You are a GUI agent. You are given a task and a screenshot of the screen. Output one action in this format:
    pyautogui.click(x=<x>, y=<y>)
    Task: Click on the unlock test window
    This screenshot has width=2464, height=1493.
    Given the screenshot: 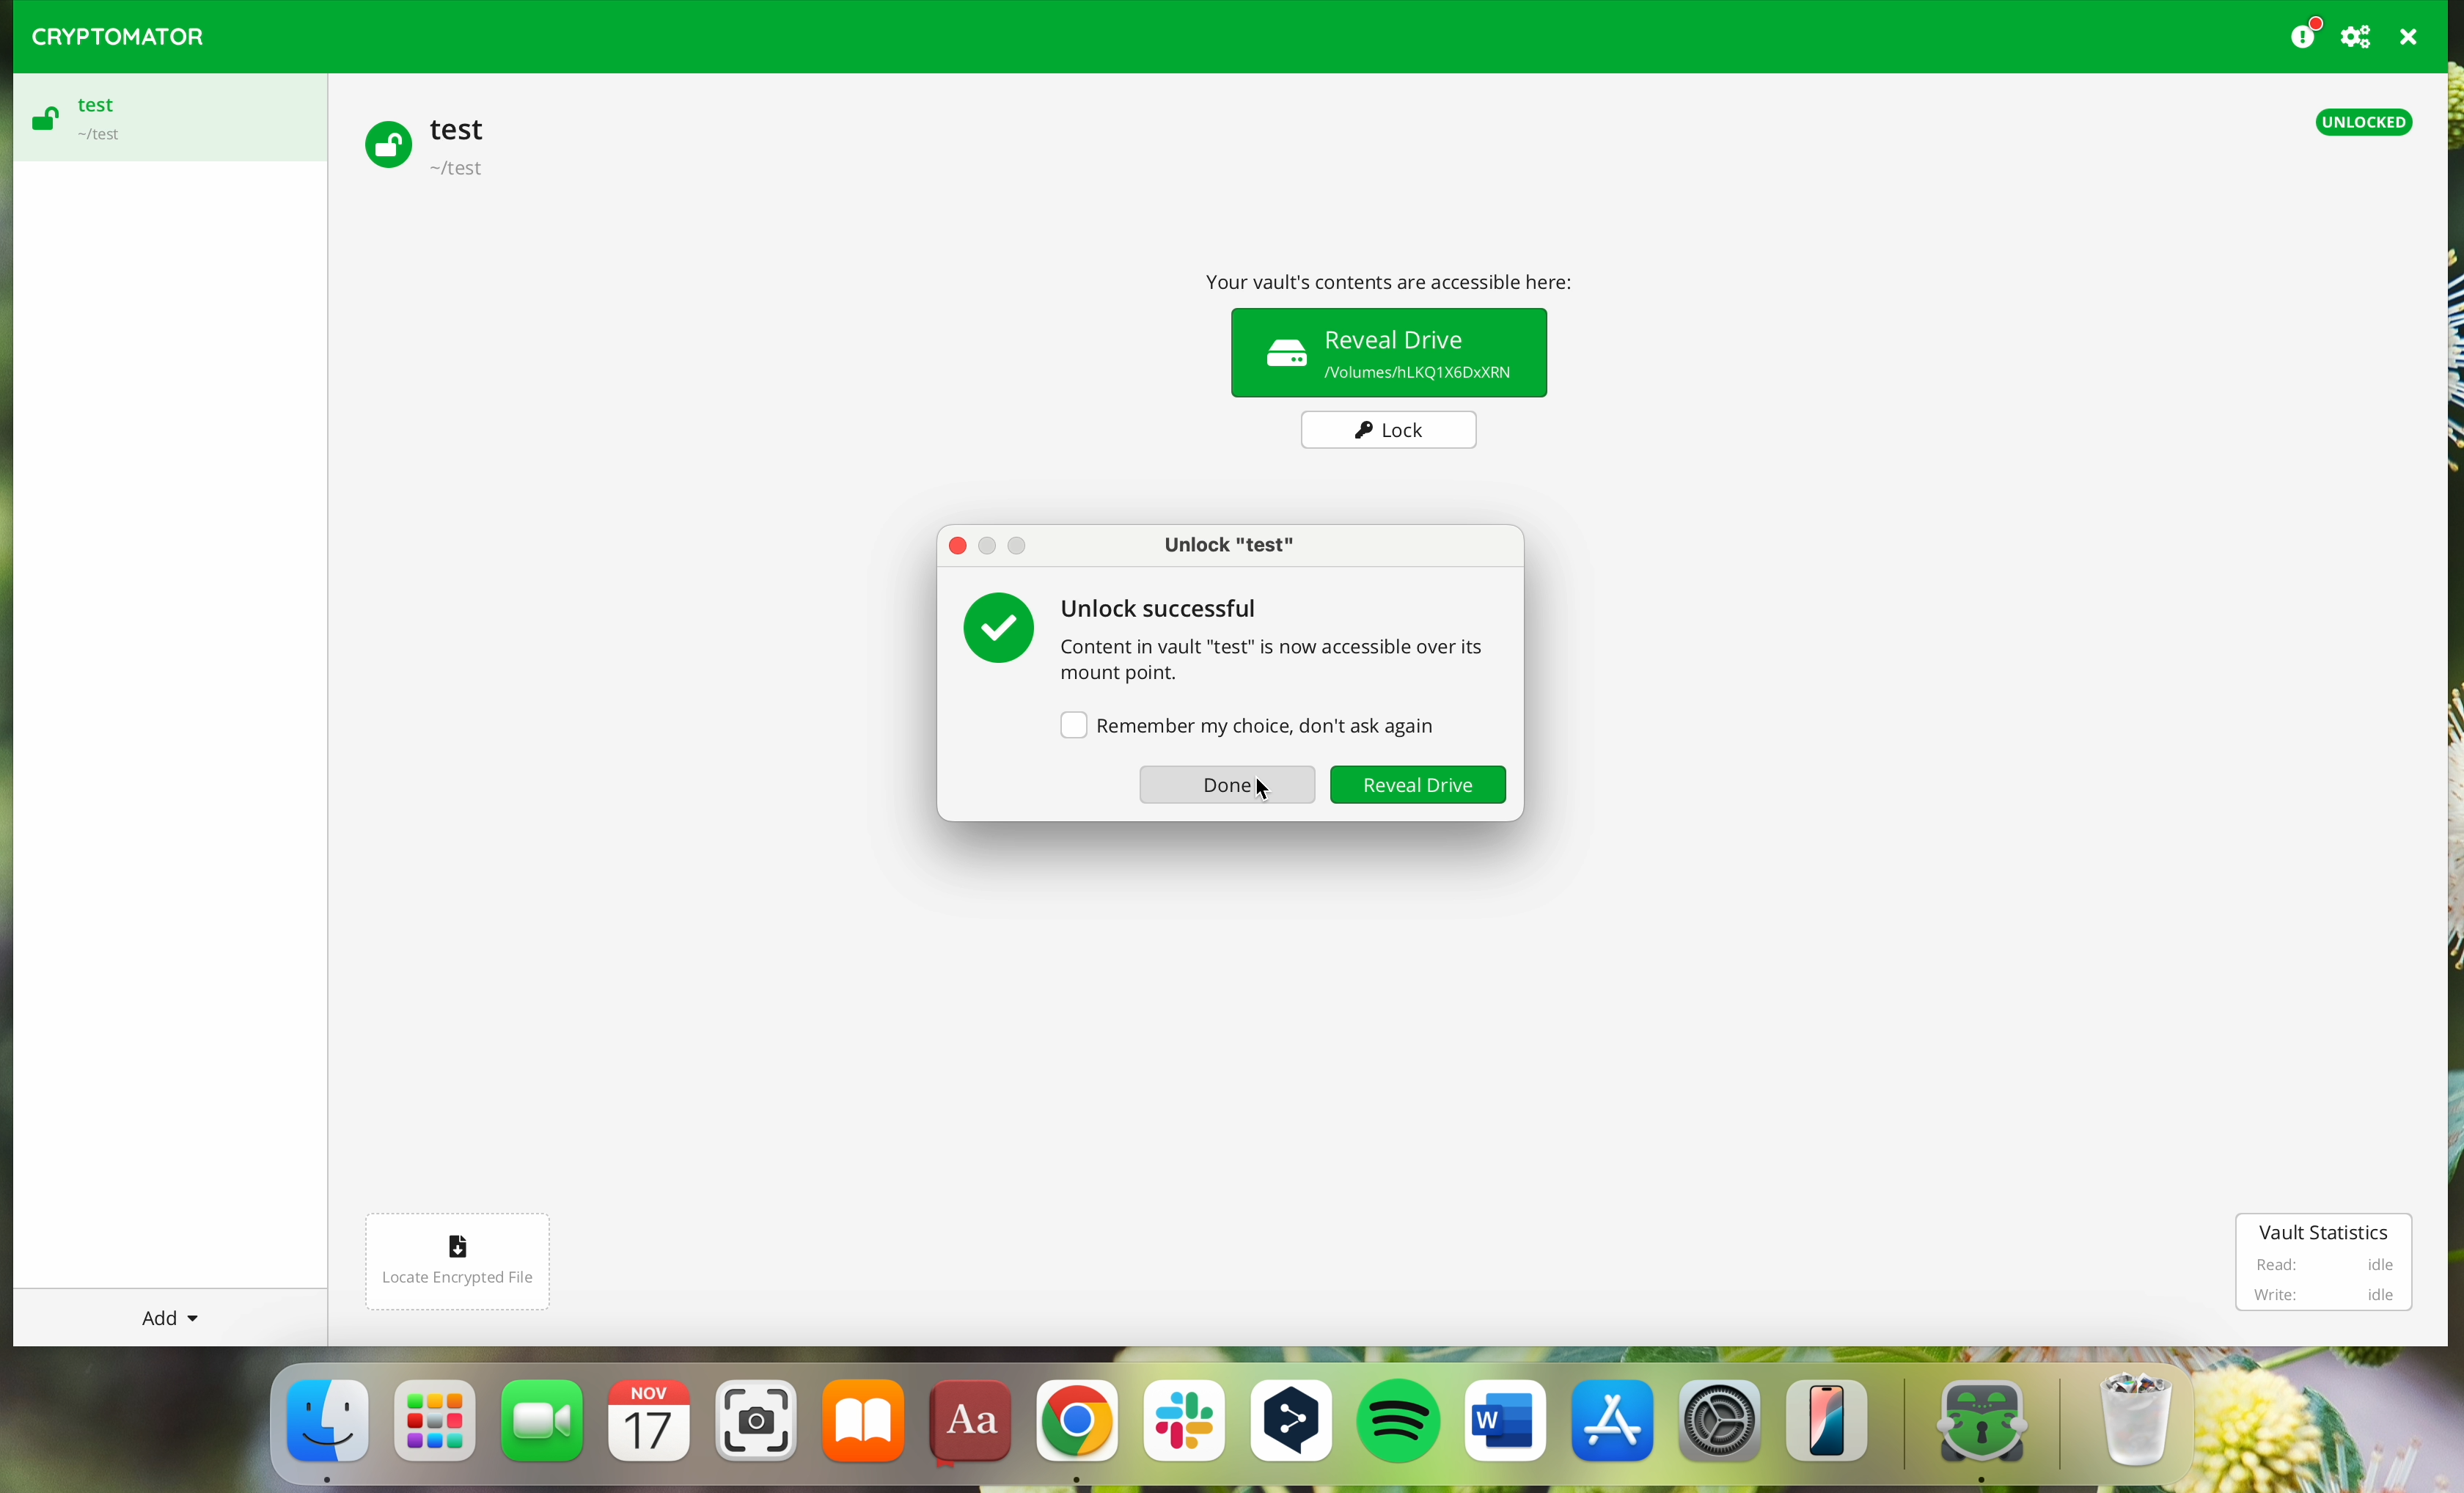 What is the action you would take?
    pyautogui.click(x=1232, y=542)
    